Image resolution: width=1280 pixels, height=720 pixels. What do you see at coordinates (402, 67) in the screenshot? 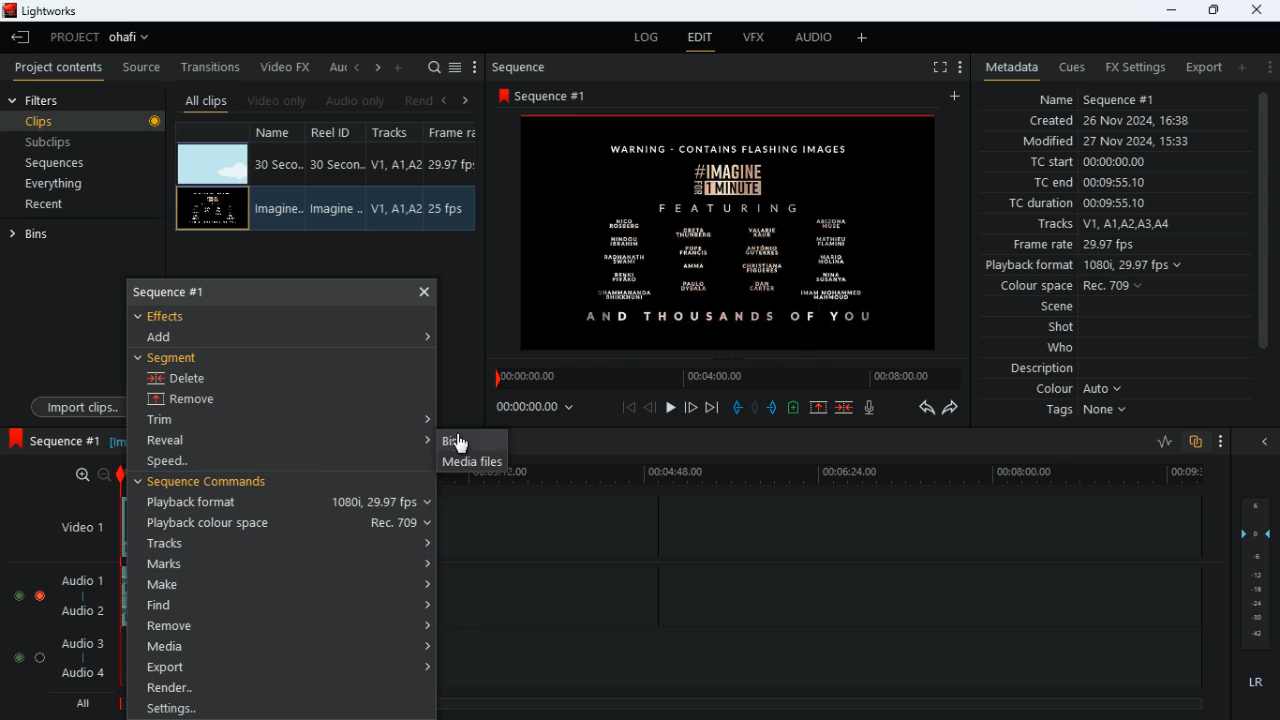
I see `add` at bounding box center [402, 67].